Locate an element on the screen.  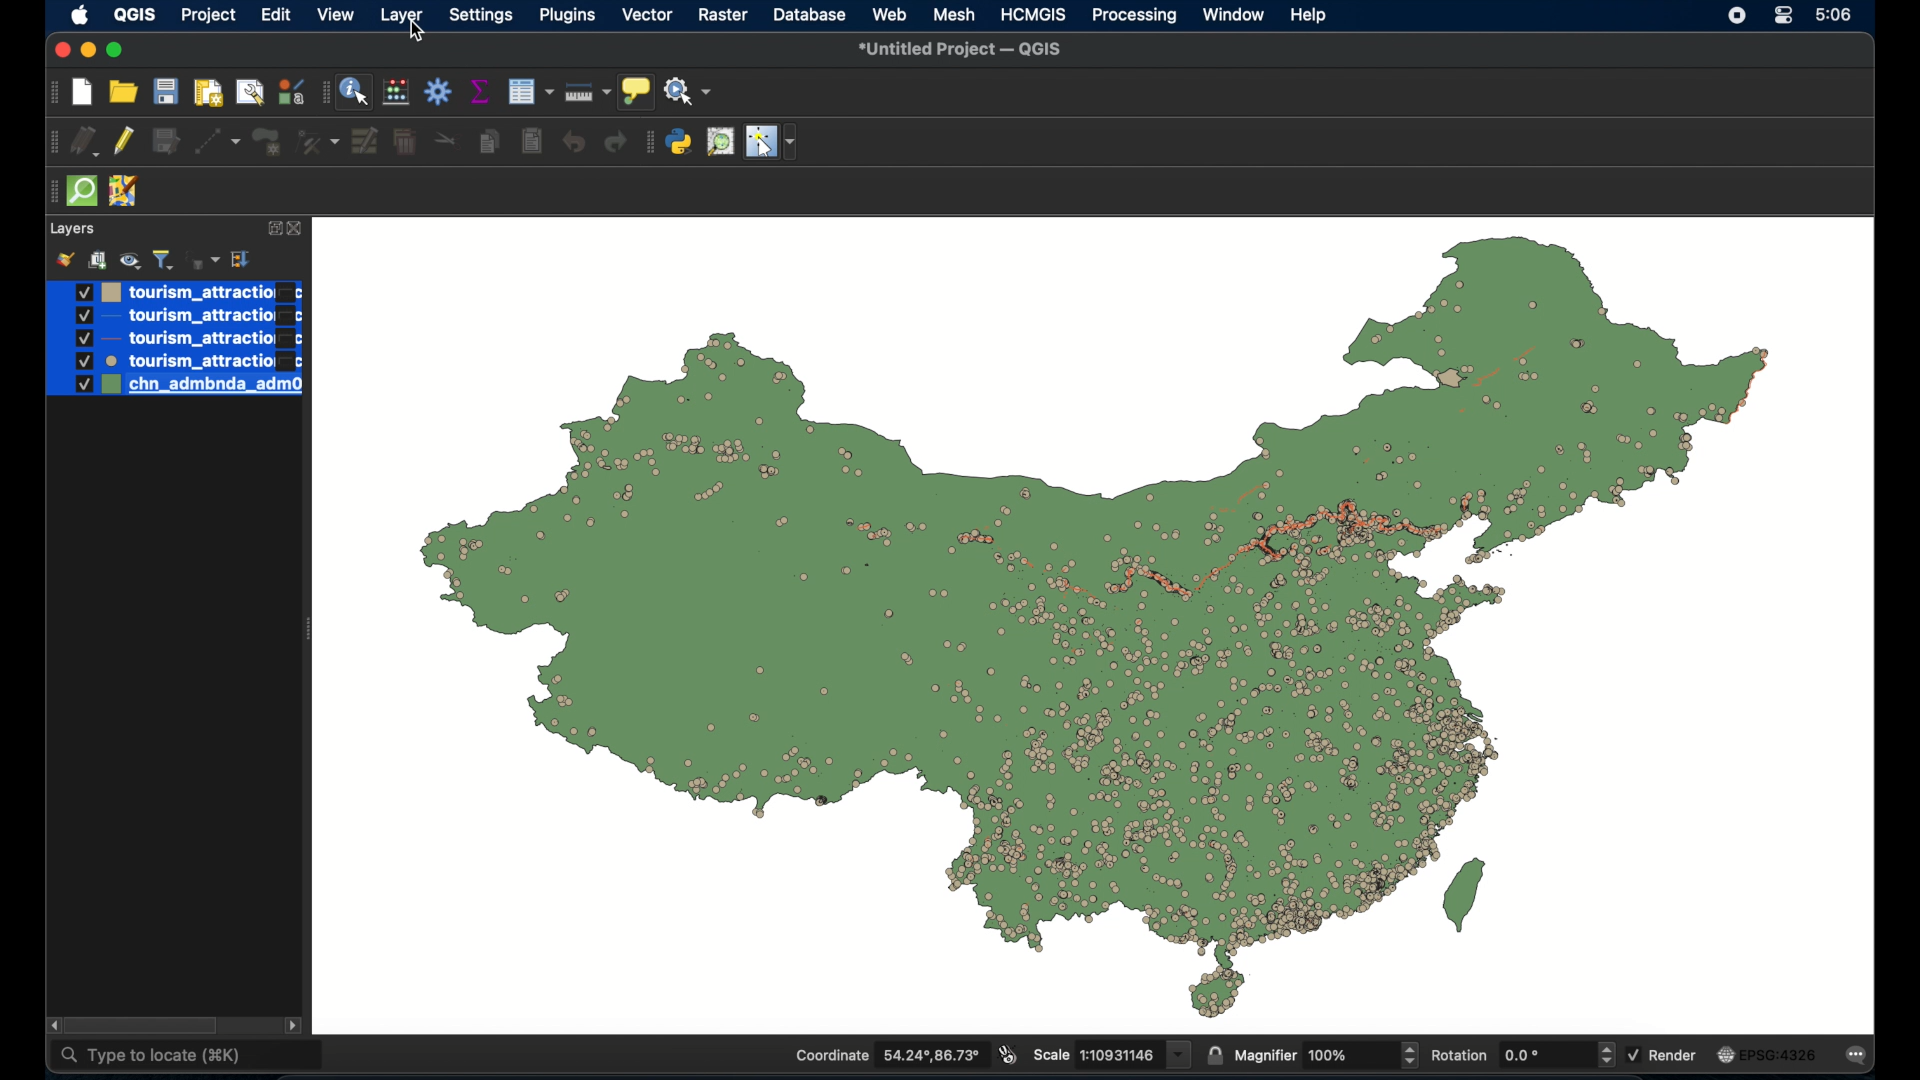
vertex tool is located at coordinates (320, 142).